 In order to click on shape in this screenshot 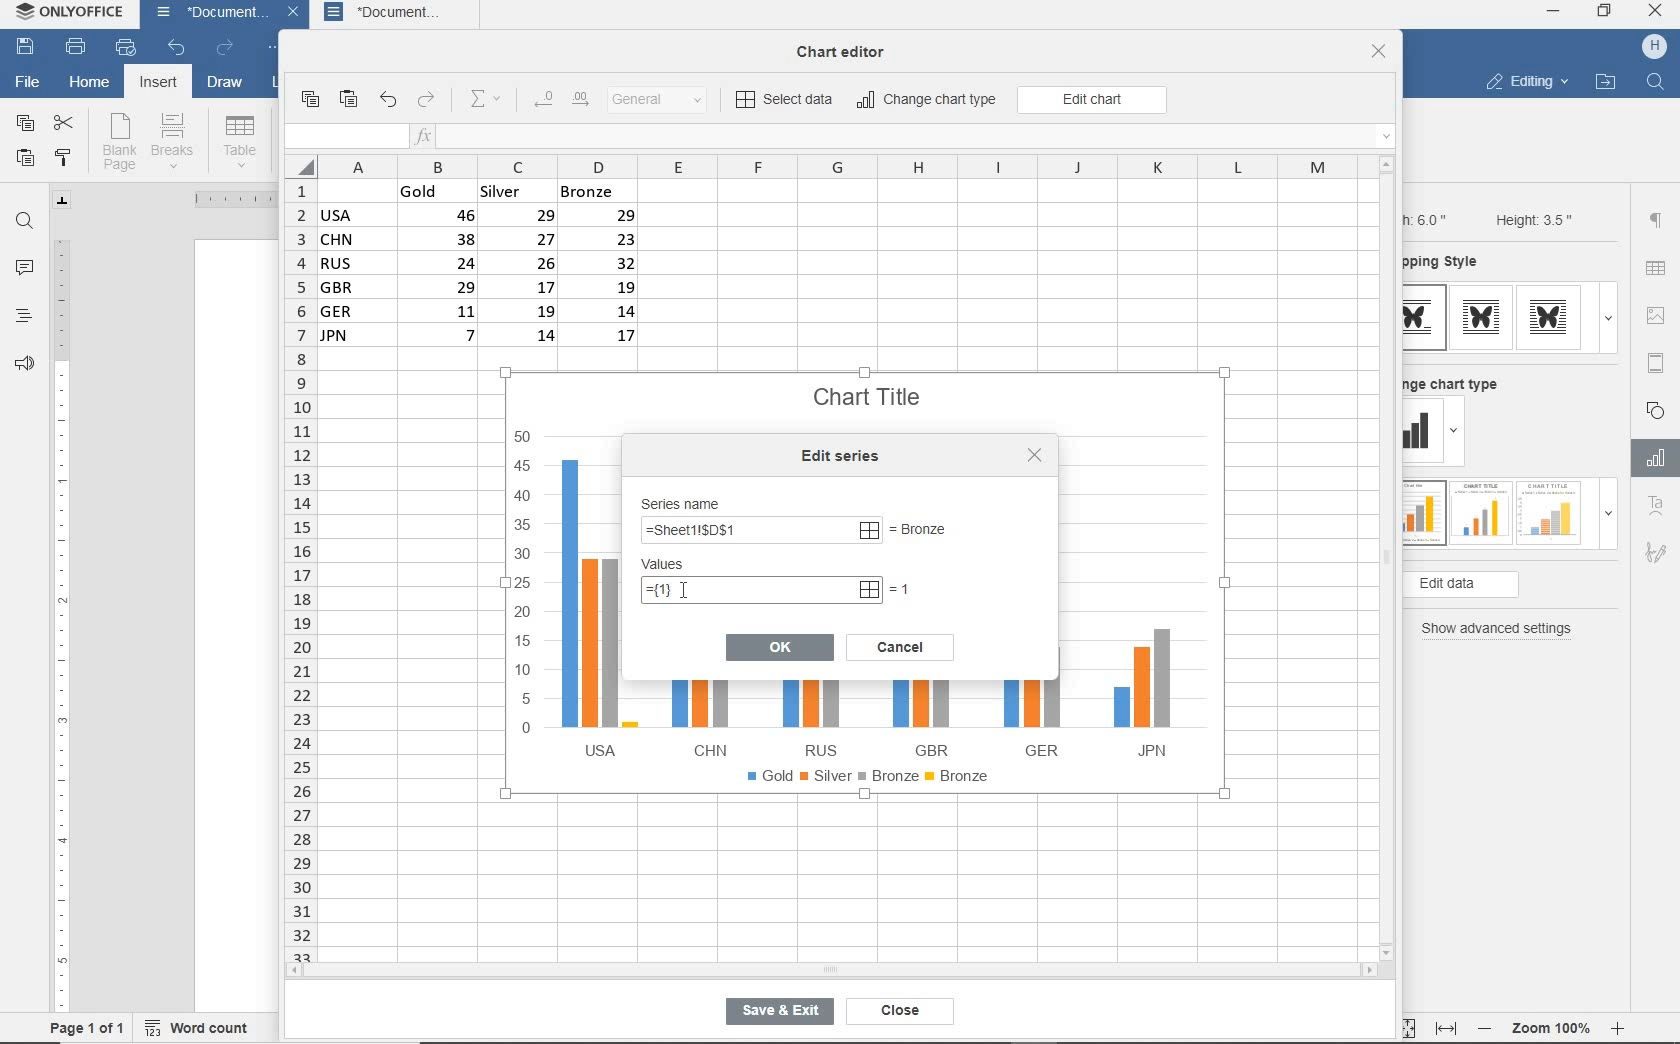, I will do `click(1658, 409)`.